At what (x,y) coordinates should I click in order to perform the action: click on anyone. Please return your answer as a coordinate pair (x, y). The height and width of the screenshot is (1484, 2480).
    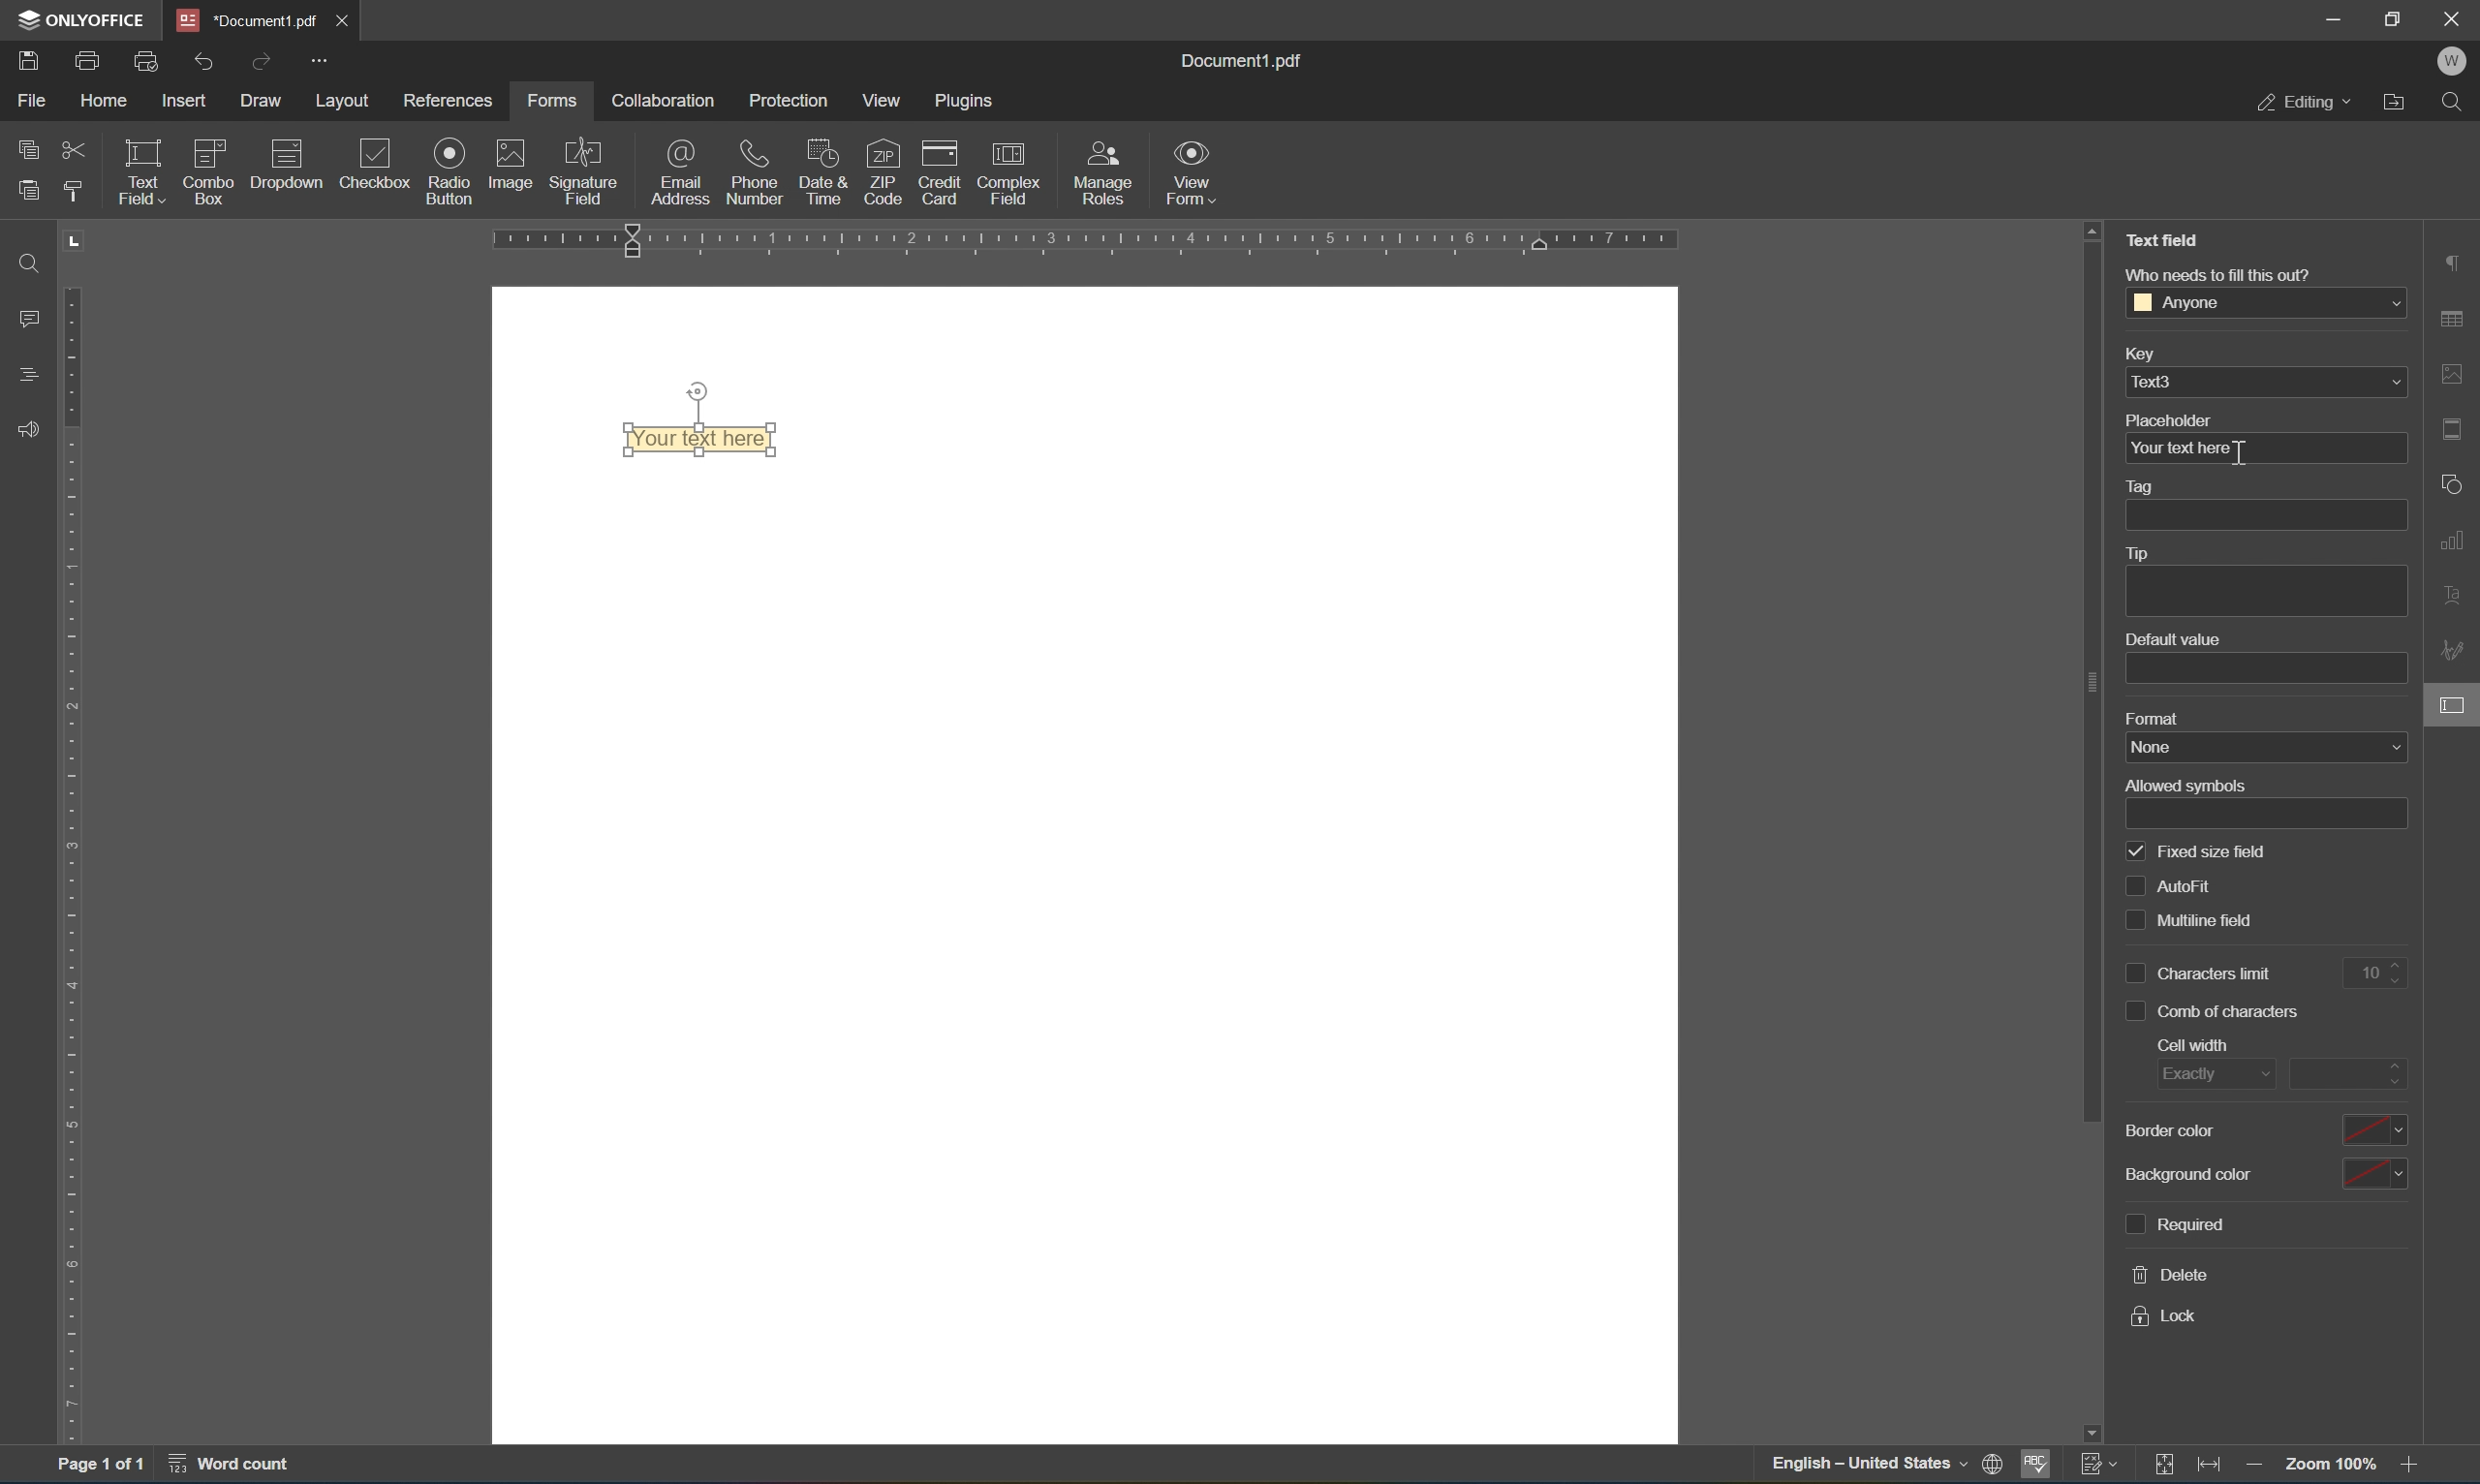
    Looking at the image, I should click on (2266, 305).